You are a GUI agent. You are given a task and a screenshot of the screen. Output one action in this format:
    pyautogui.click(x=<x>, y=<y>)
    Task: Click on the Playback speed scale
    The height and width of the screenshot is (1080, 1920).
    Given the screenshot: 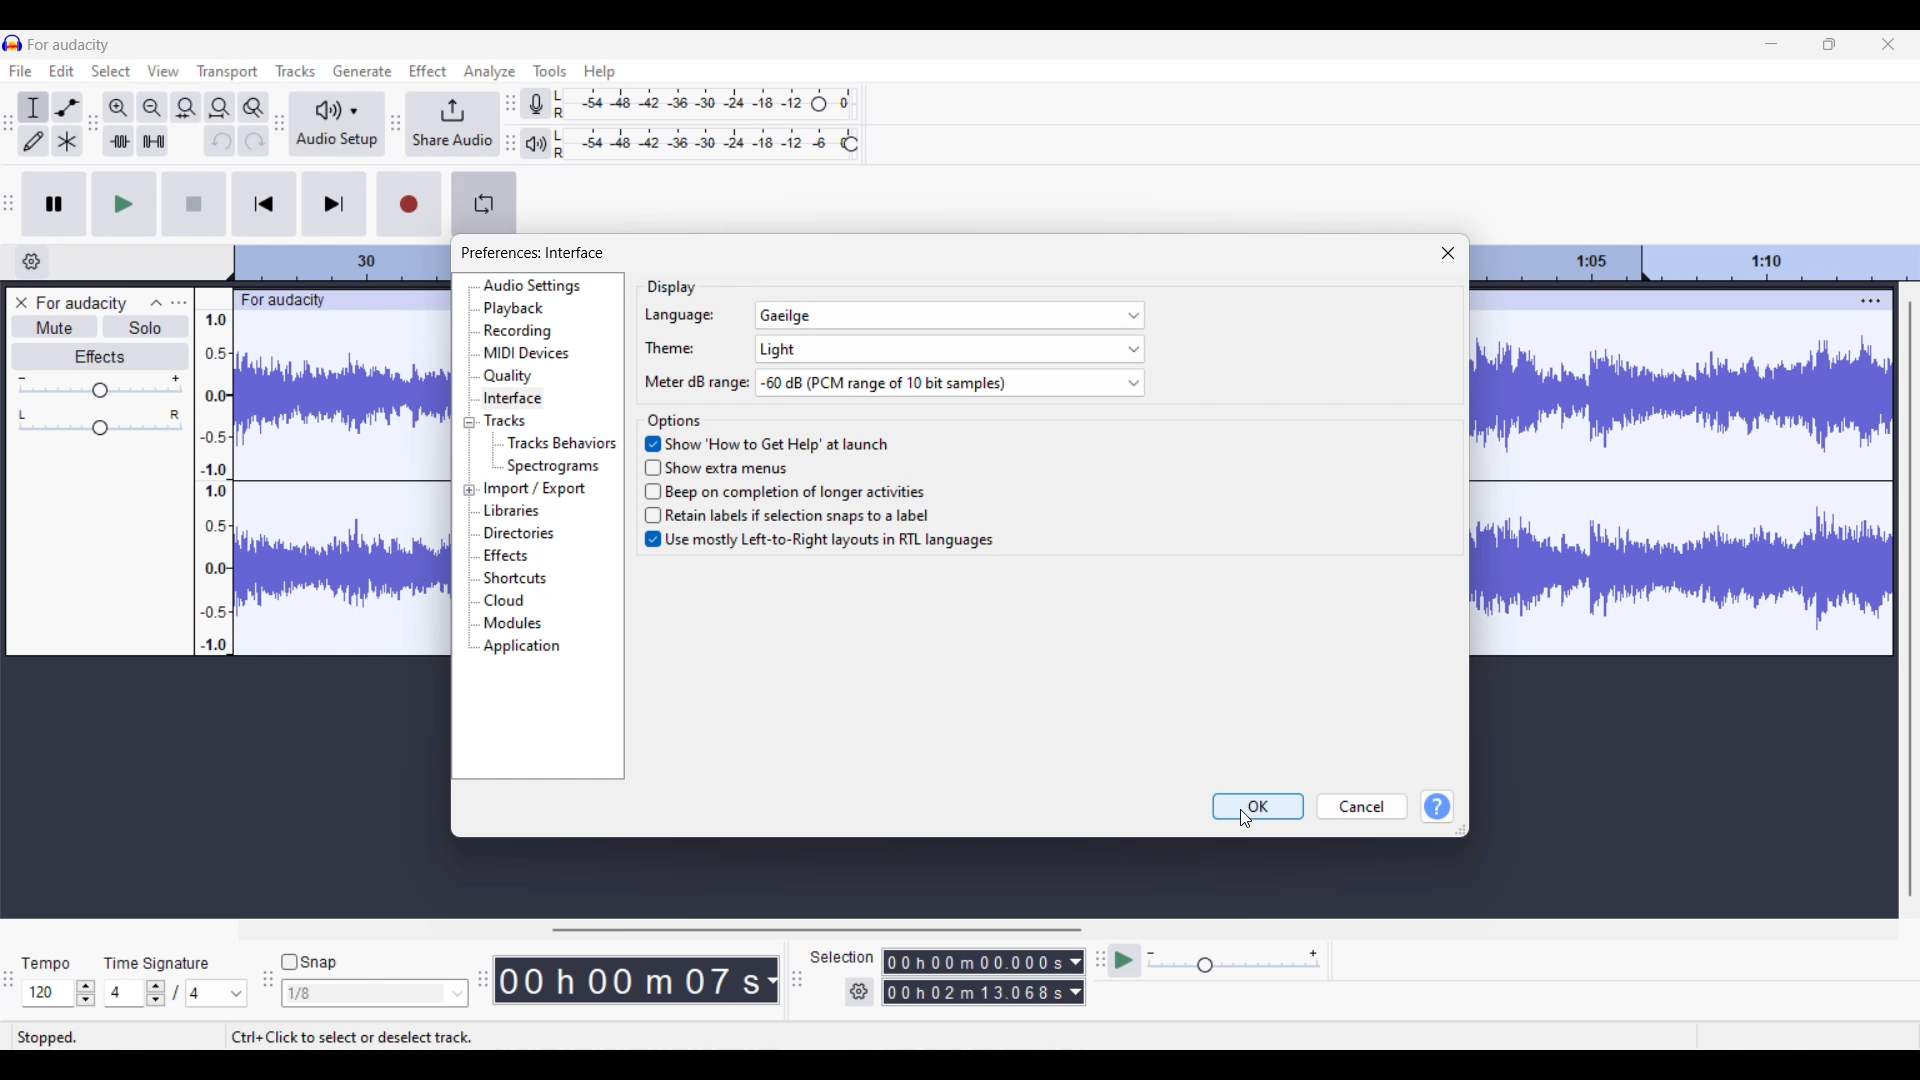 What is the action you would take?
    pyautogui.click(x=1234, y=960)
    